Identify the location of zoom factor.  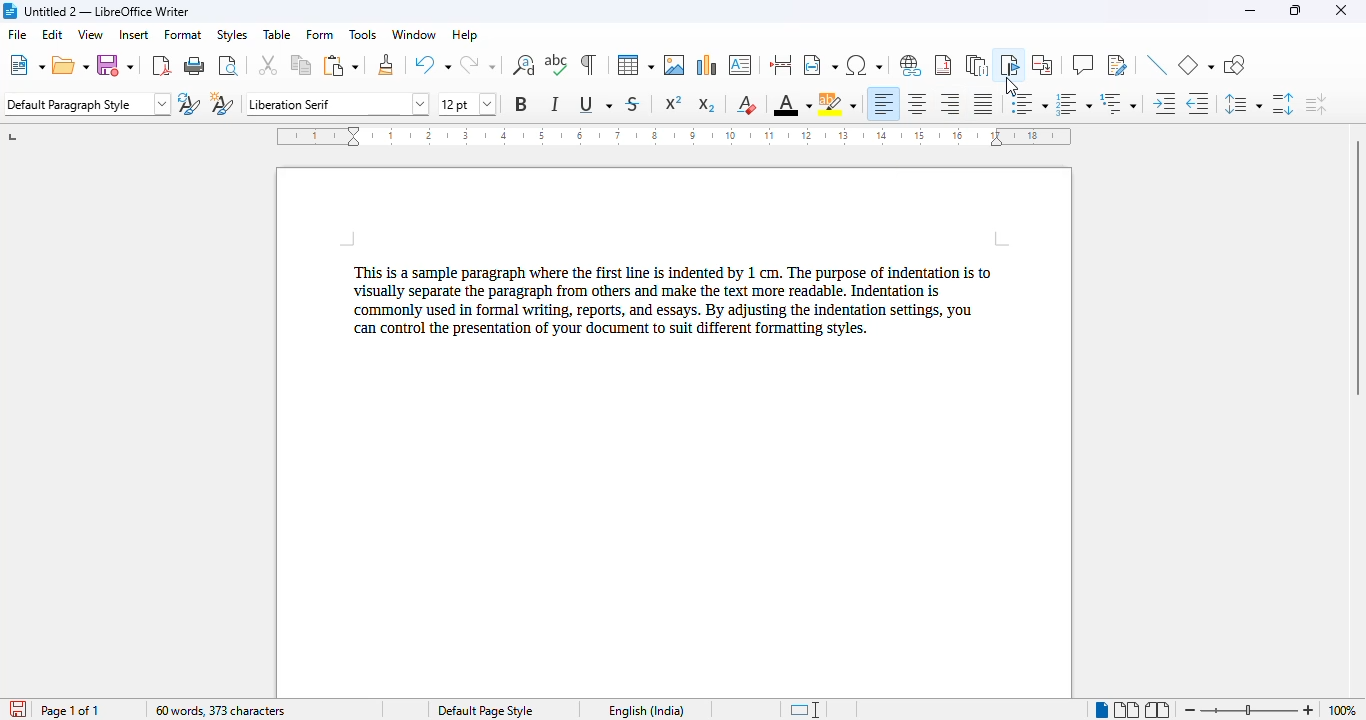
(1342, 710).